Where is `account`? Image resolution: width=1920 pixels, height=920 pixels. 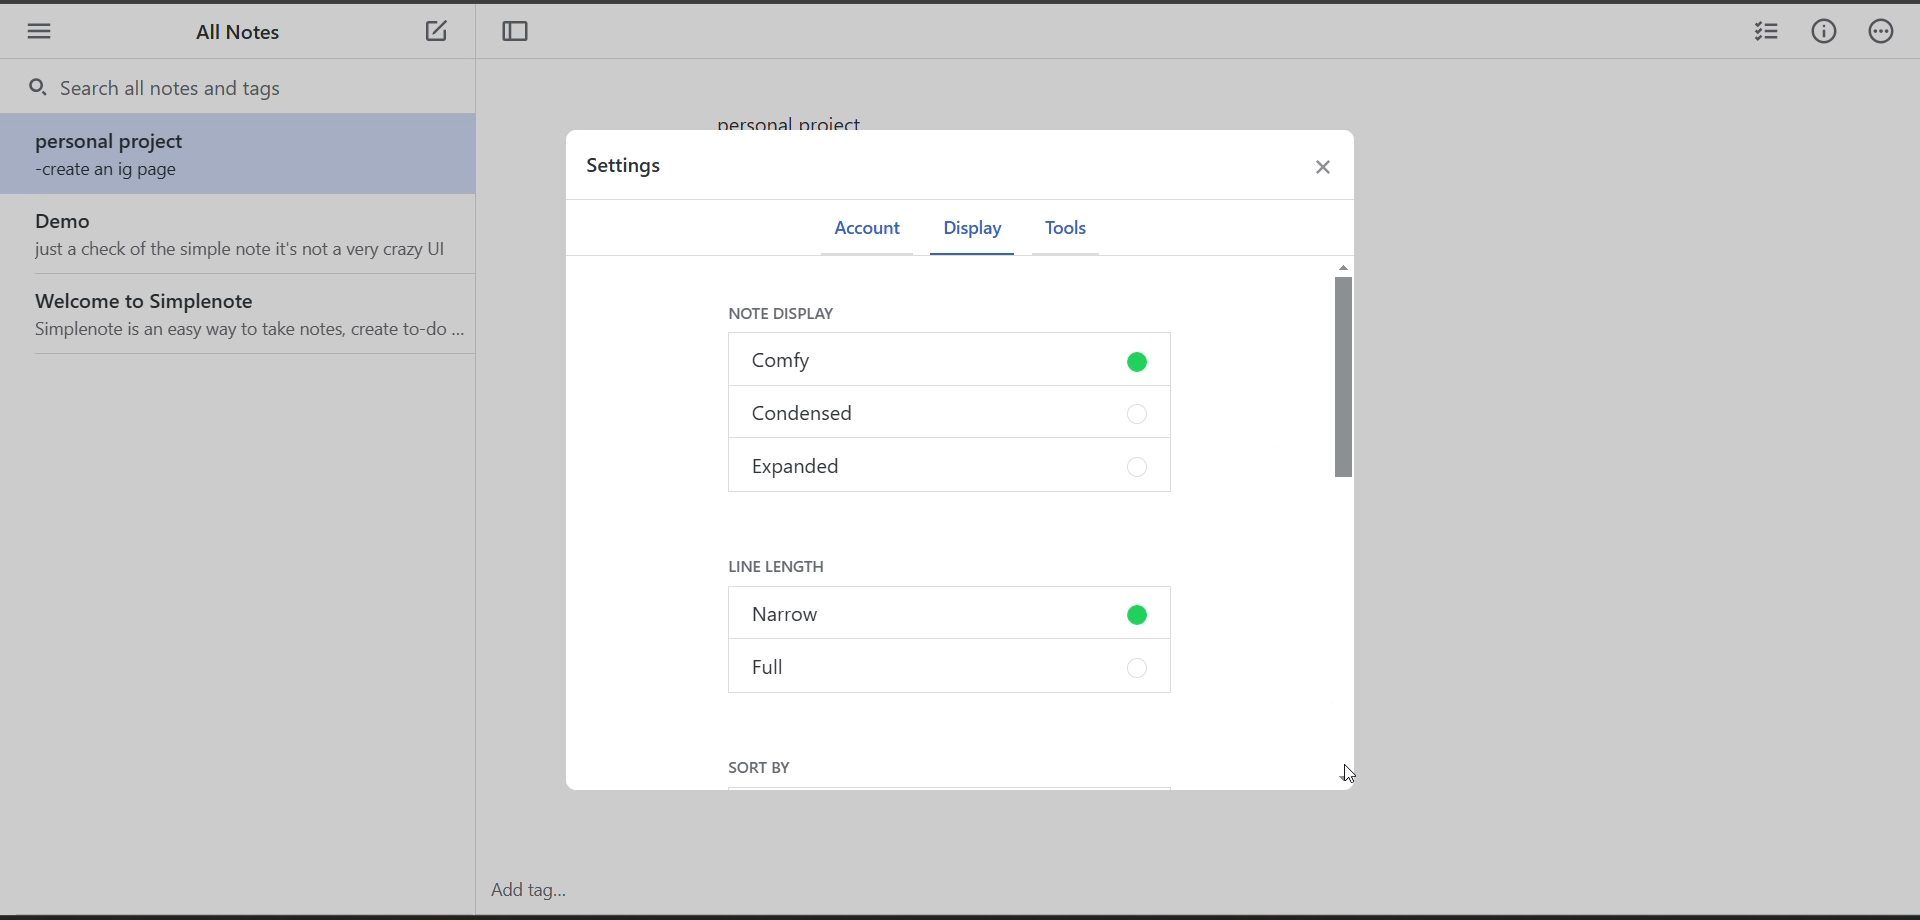 account is located at coordinates (865, 229).